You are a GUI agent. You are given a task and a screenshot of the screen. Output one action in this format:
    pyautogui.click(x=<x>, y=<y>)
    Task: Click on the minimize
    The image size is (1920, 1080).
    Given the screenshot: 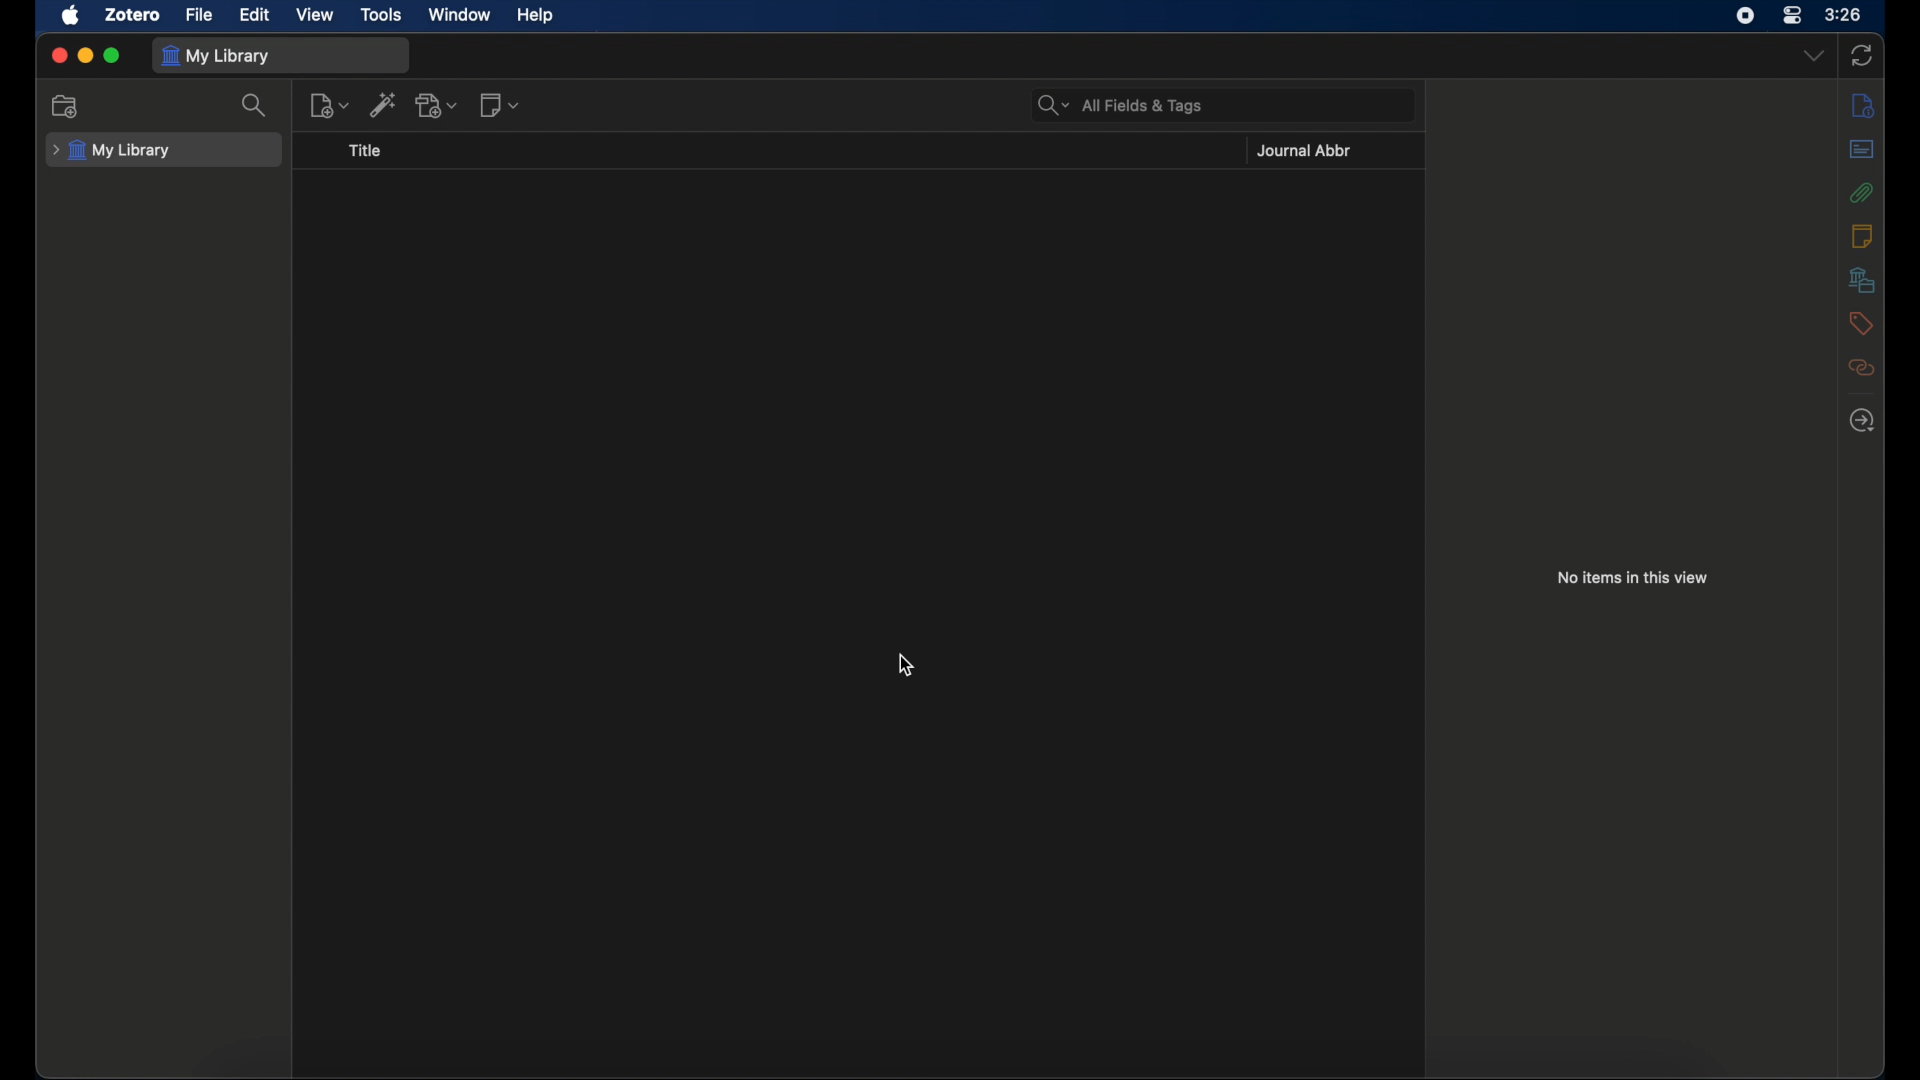 What is the action you would take?
    pyautogui.click(x=86, y=56)
    